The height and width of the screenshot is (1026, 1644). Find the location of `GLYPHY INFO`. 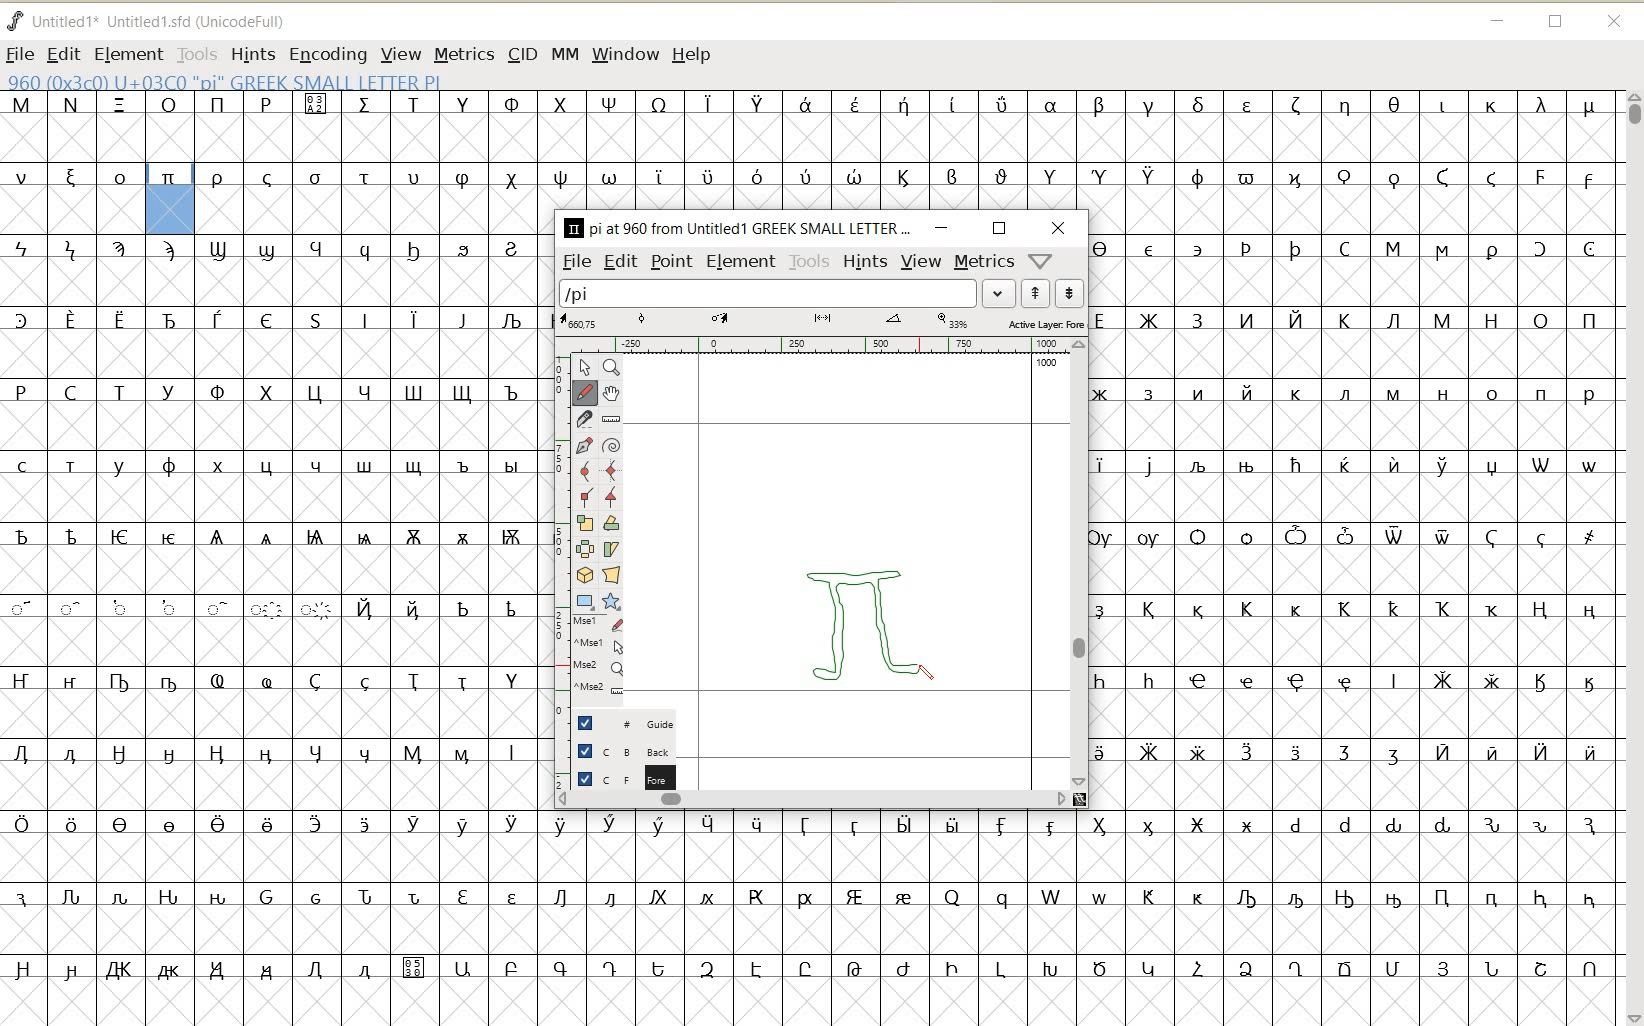

GLYPHY INFO is located at coordinates (224, 80).